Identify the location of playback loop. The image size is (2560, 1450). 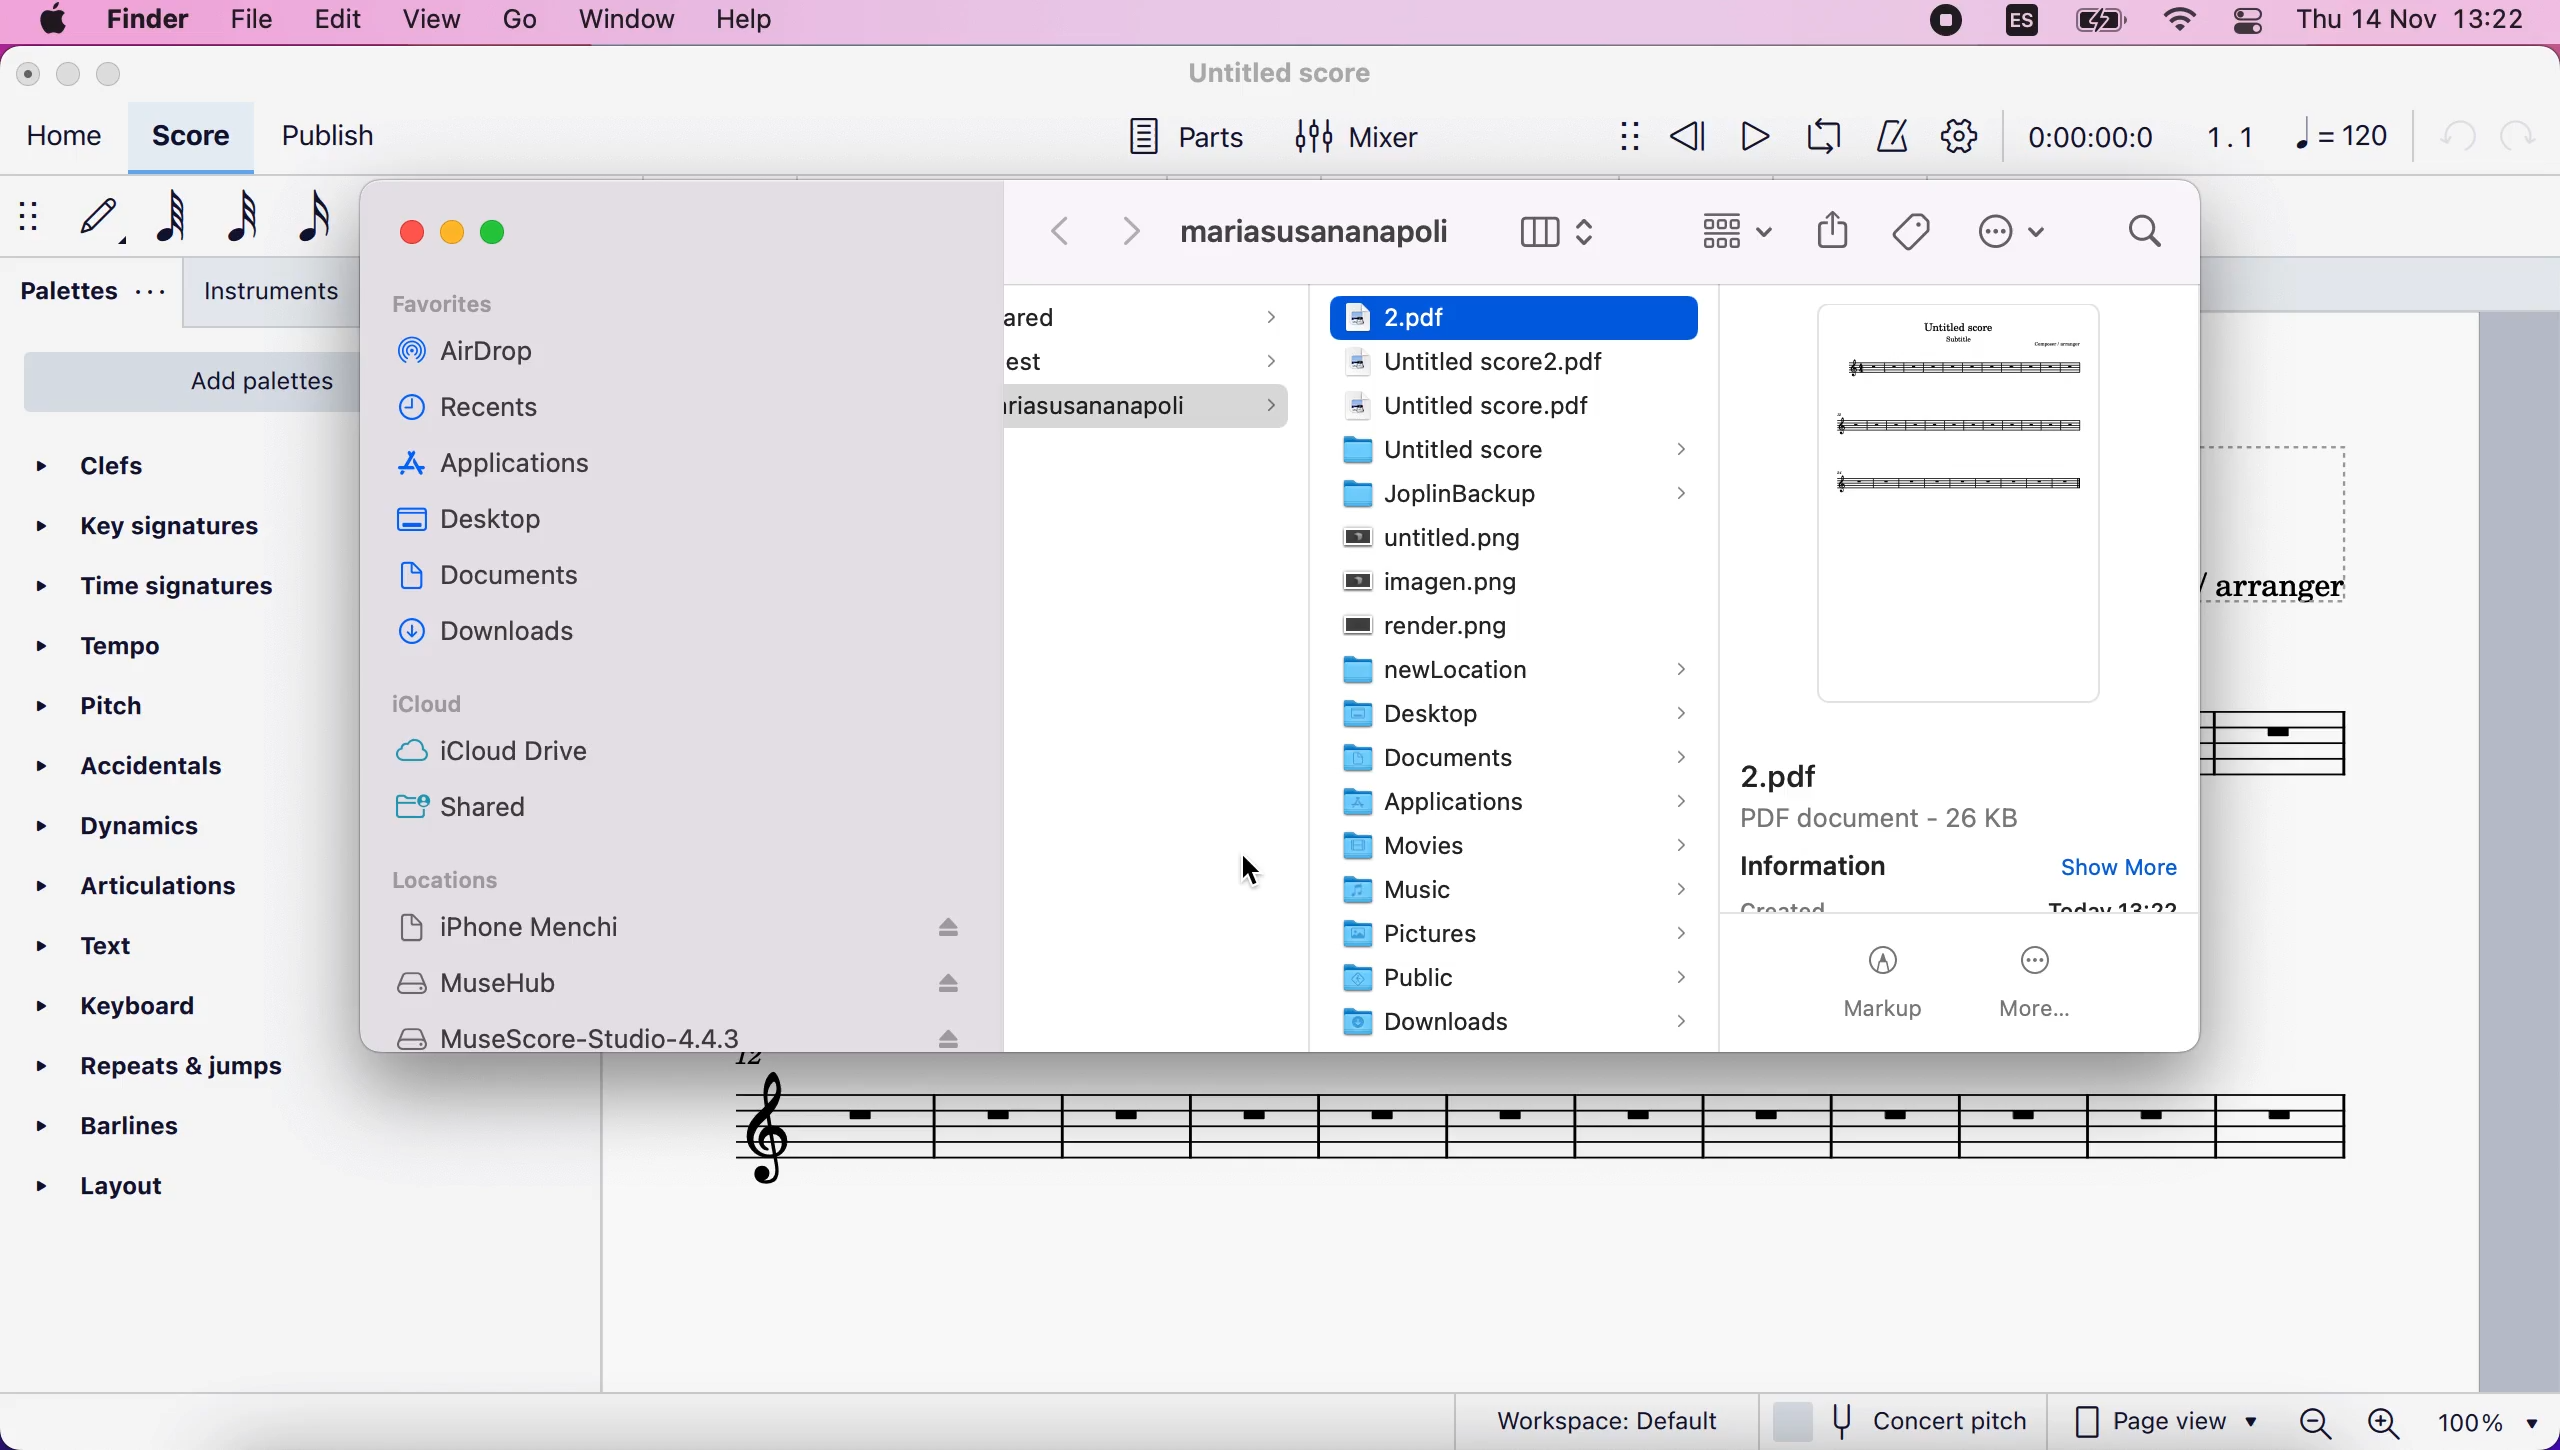
(1818, 138).